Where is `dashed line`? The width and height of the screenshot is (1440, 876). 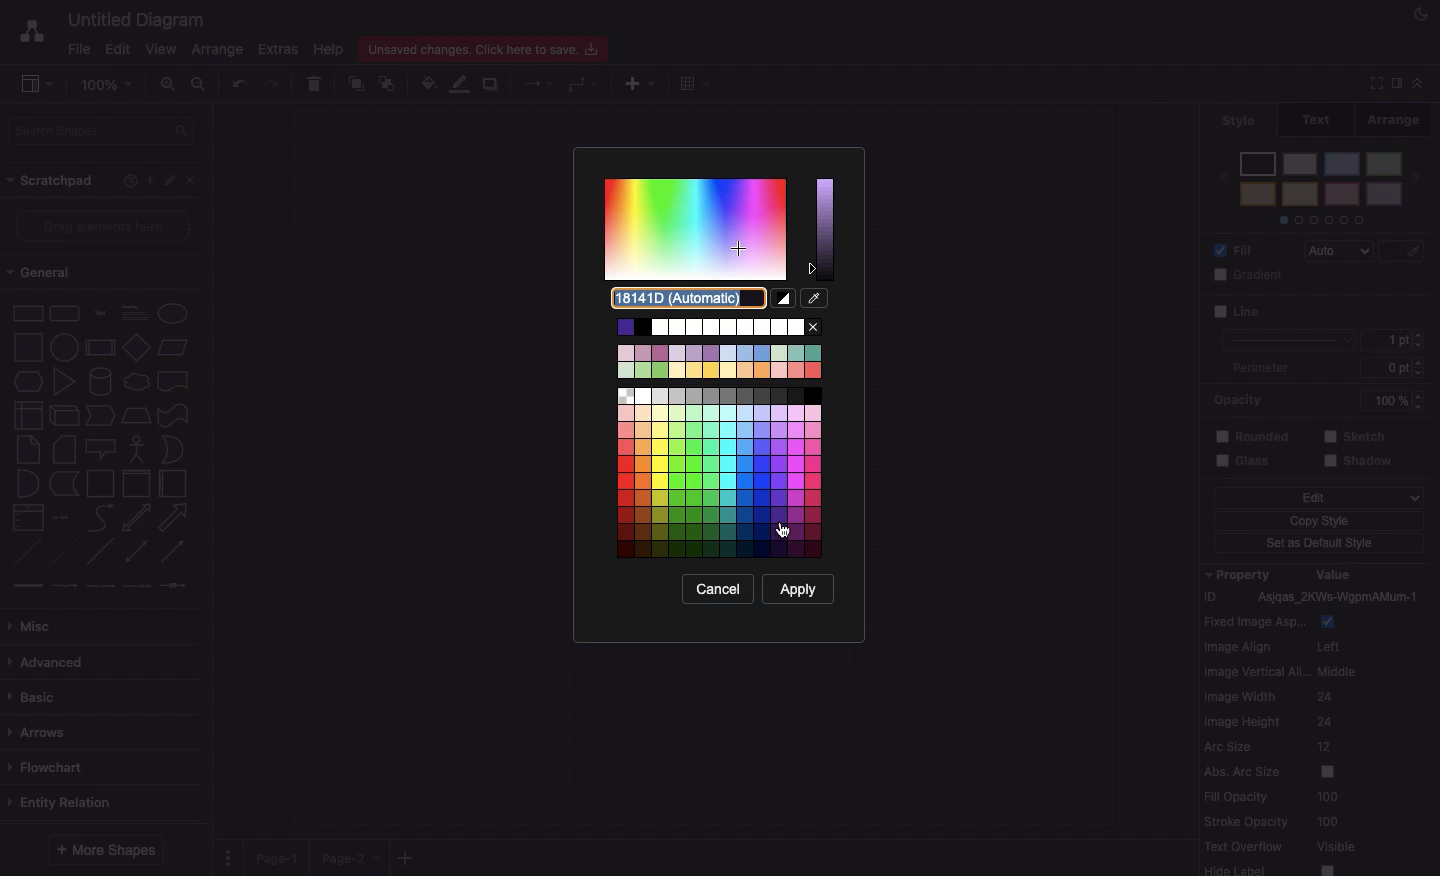
dashed line is located at coordinates (22, 554).